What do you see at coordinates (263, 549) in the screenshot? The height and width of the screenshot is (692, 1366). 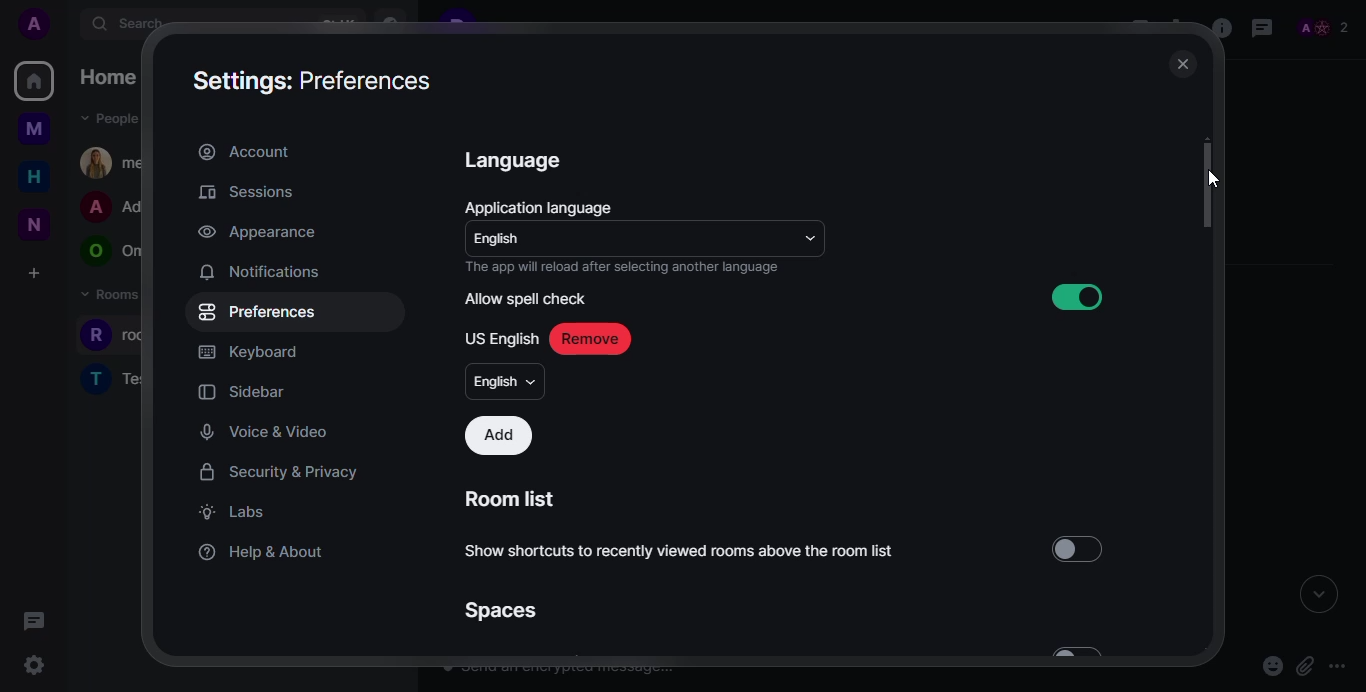 I see `help` at bounding box center [263, 549].